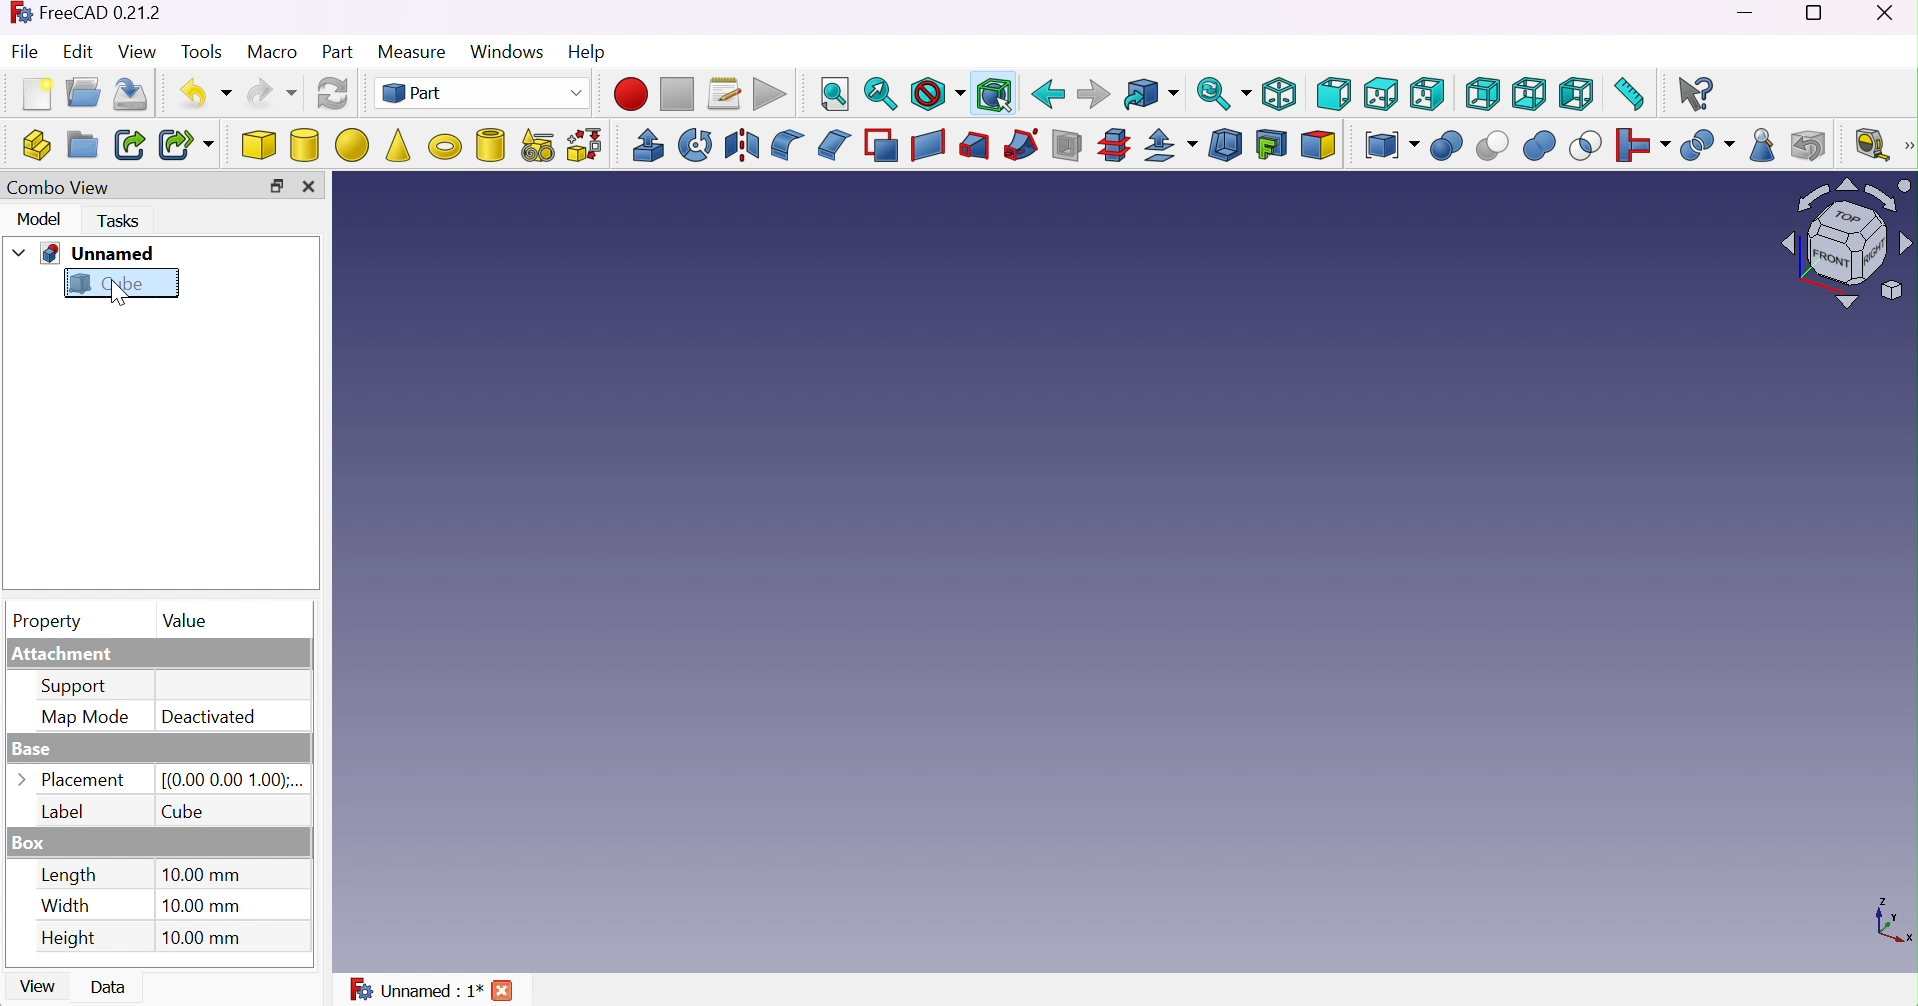  What do you see at coordinates (107, 285) in the screenshot?
I see `Cube` at bounding box center [107, 285].